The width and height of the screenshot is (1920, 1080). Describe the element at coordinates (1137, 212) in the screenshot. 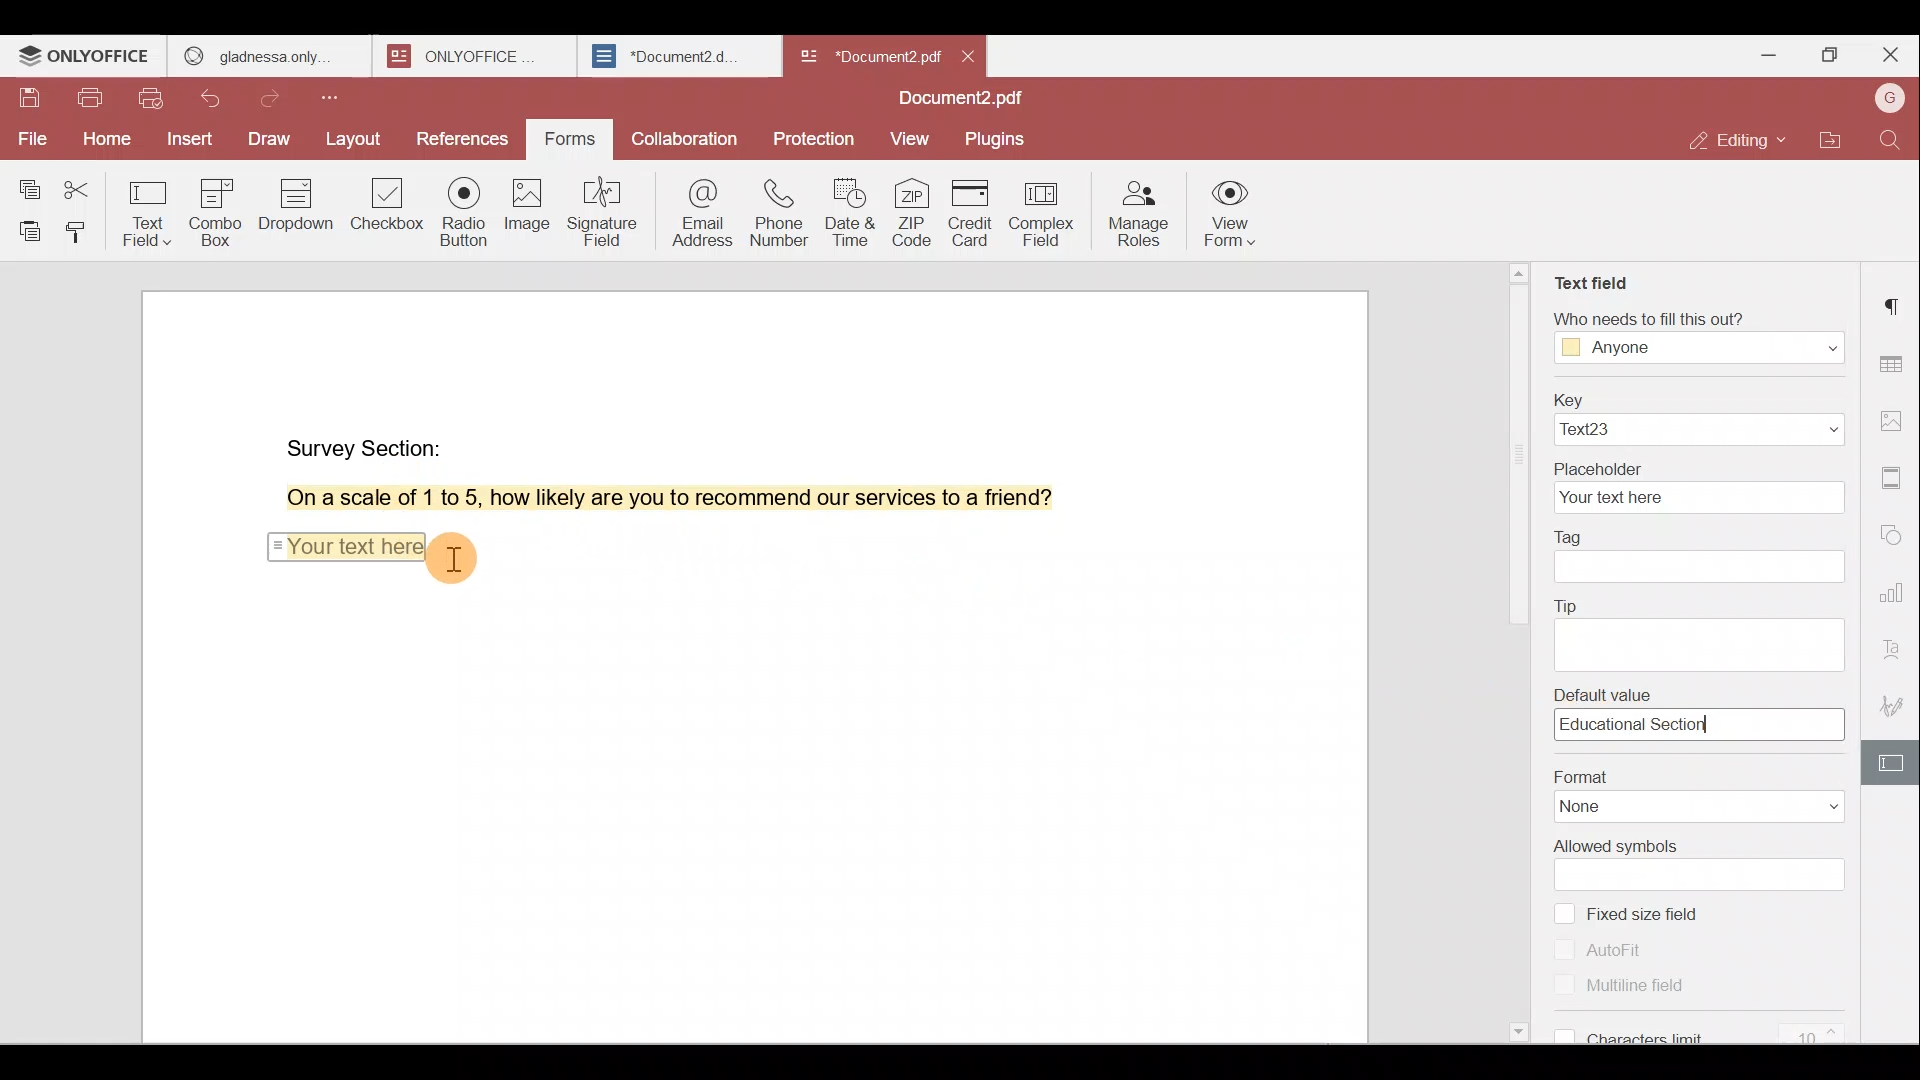

I see `Manage roles` at that location.